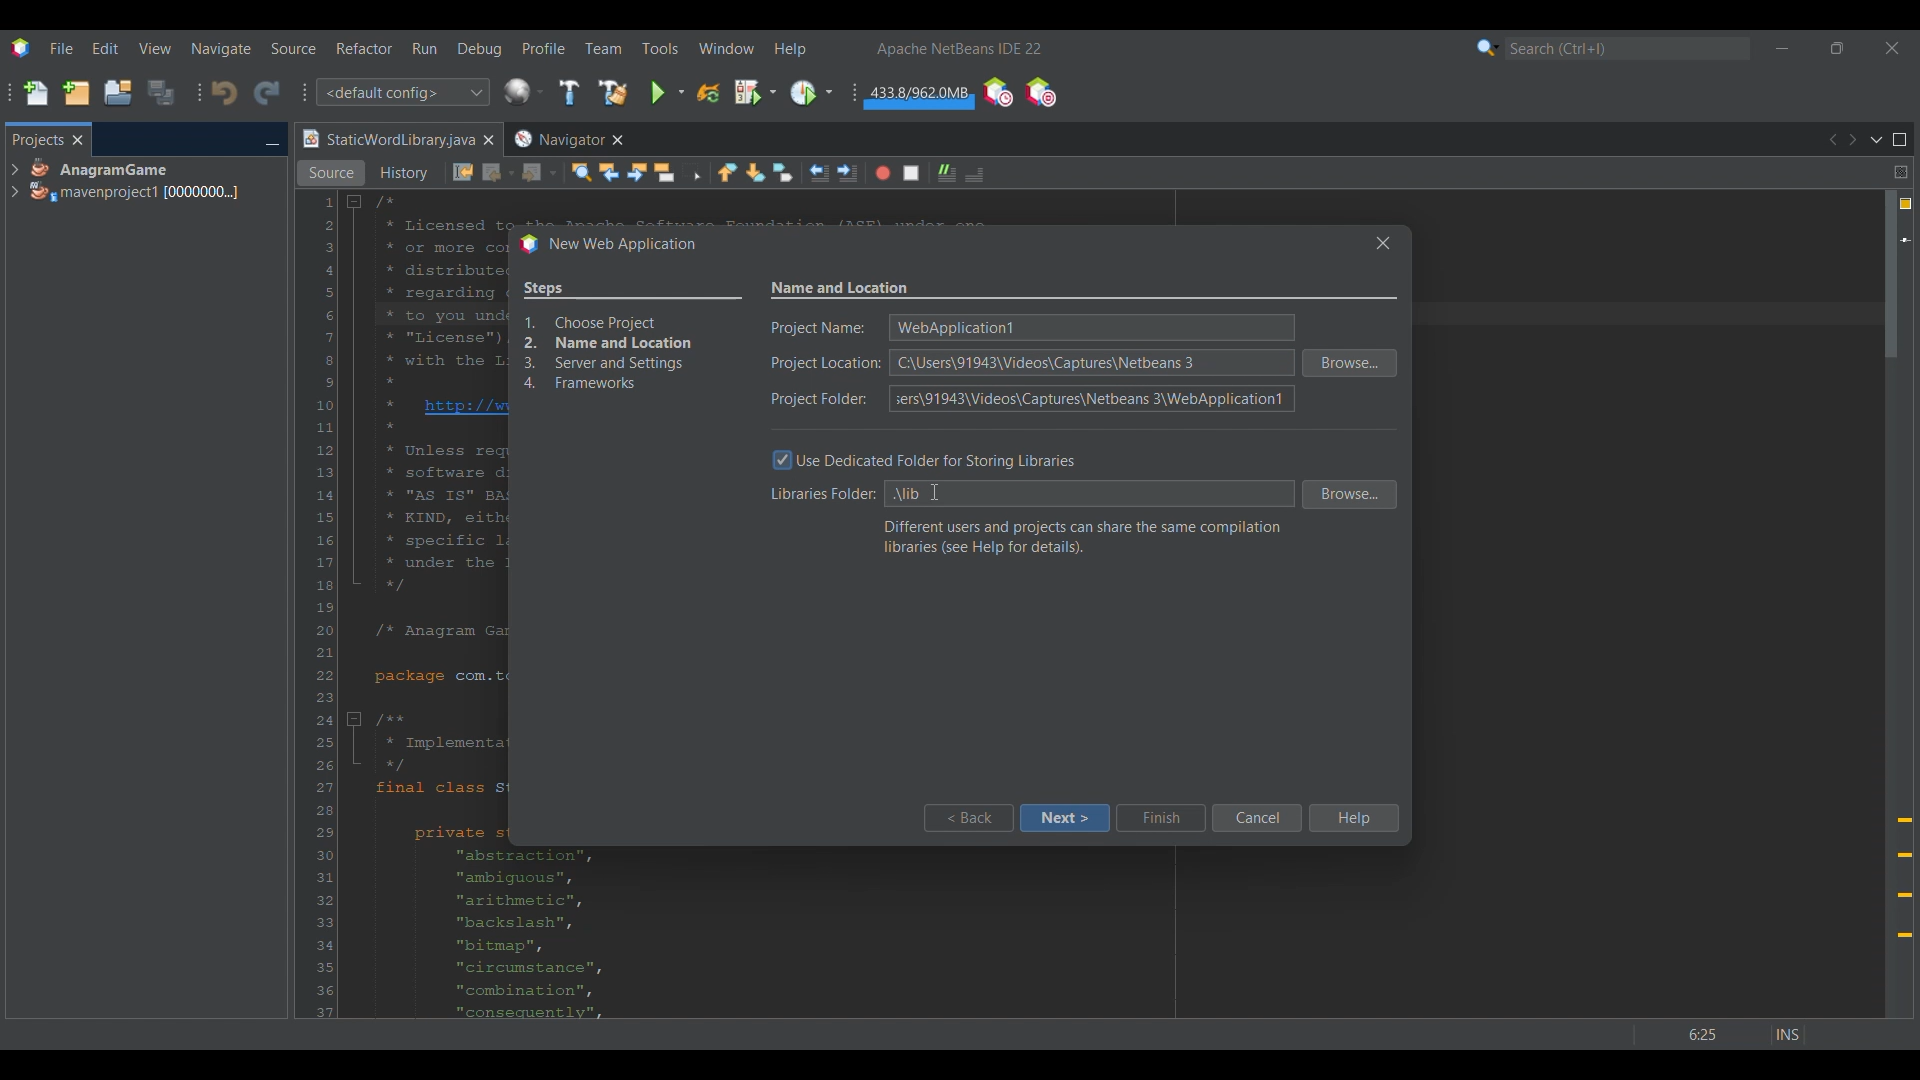  Describe the element at coordinates (76, 92) in the screenshot. I see `New project` at that location.